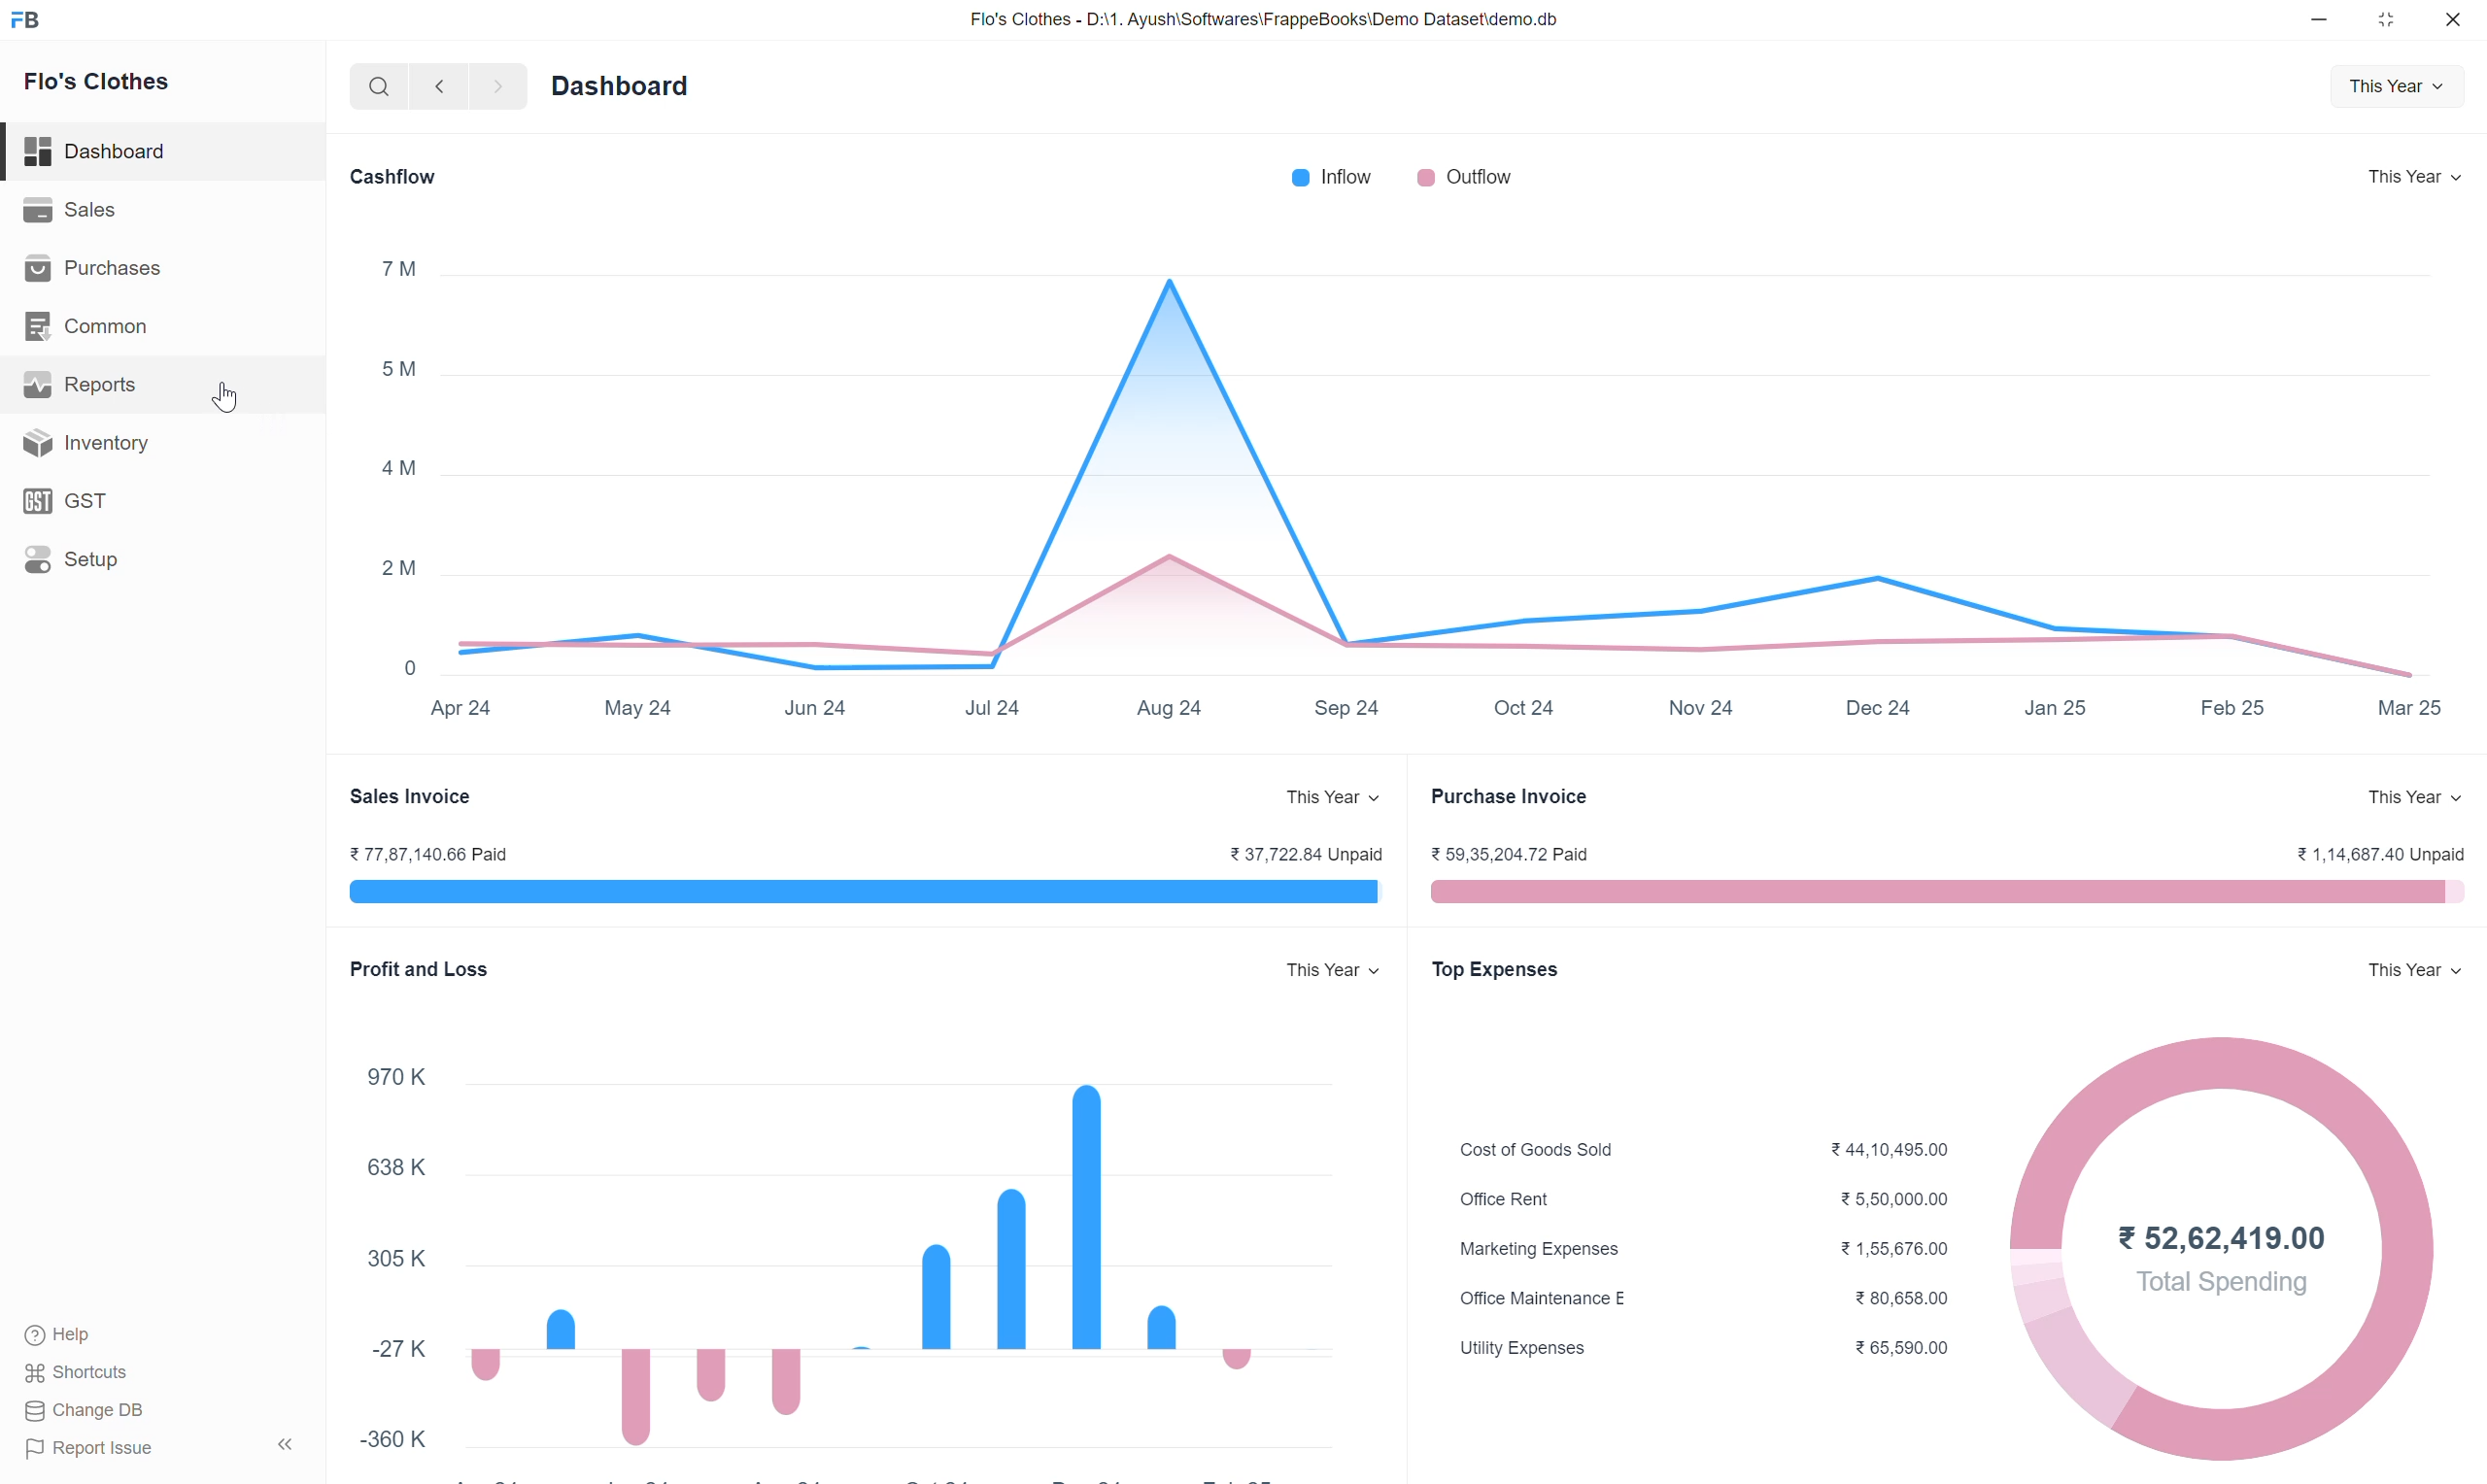  What do you see at coordinates (1903, 1250) in the screenshot?
I see `21,56,676.00` at bounding box center [1903, 1250].